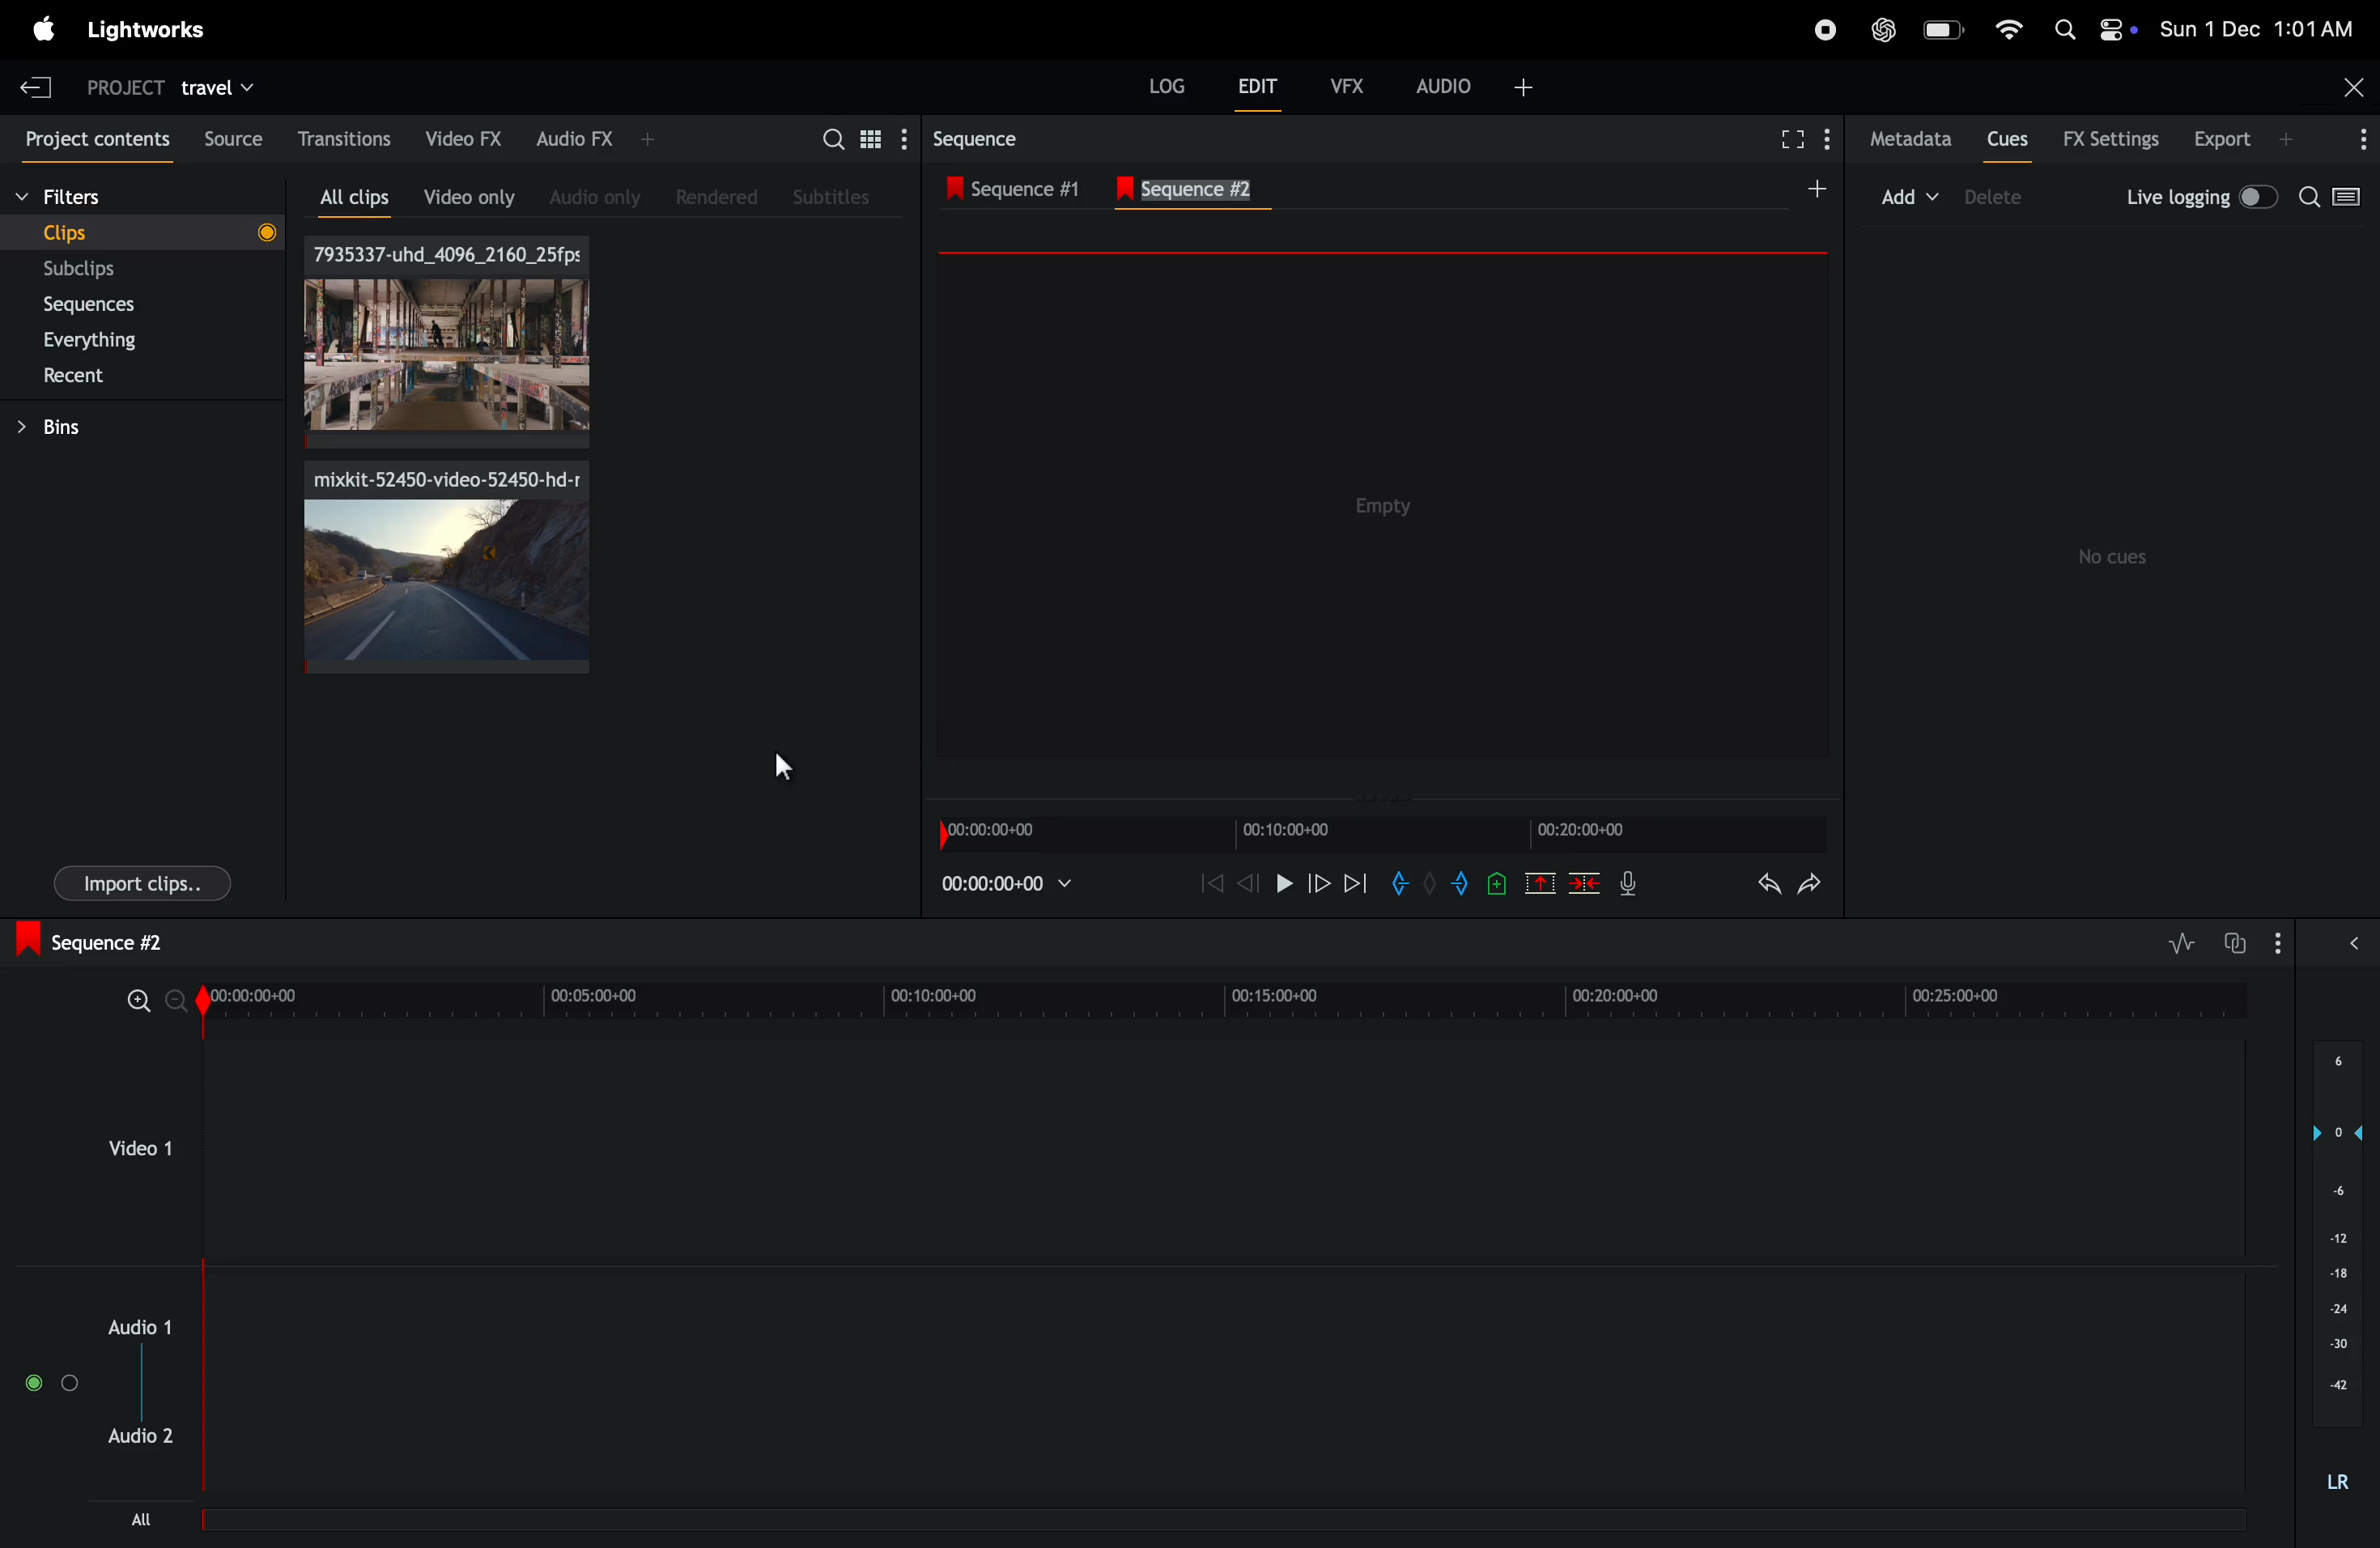  What do you see at coordinates (1012, 885) in the screenshot?
I see `playback time` at bounding box center [1012, 885].